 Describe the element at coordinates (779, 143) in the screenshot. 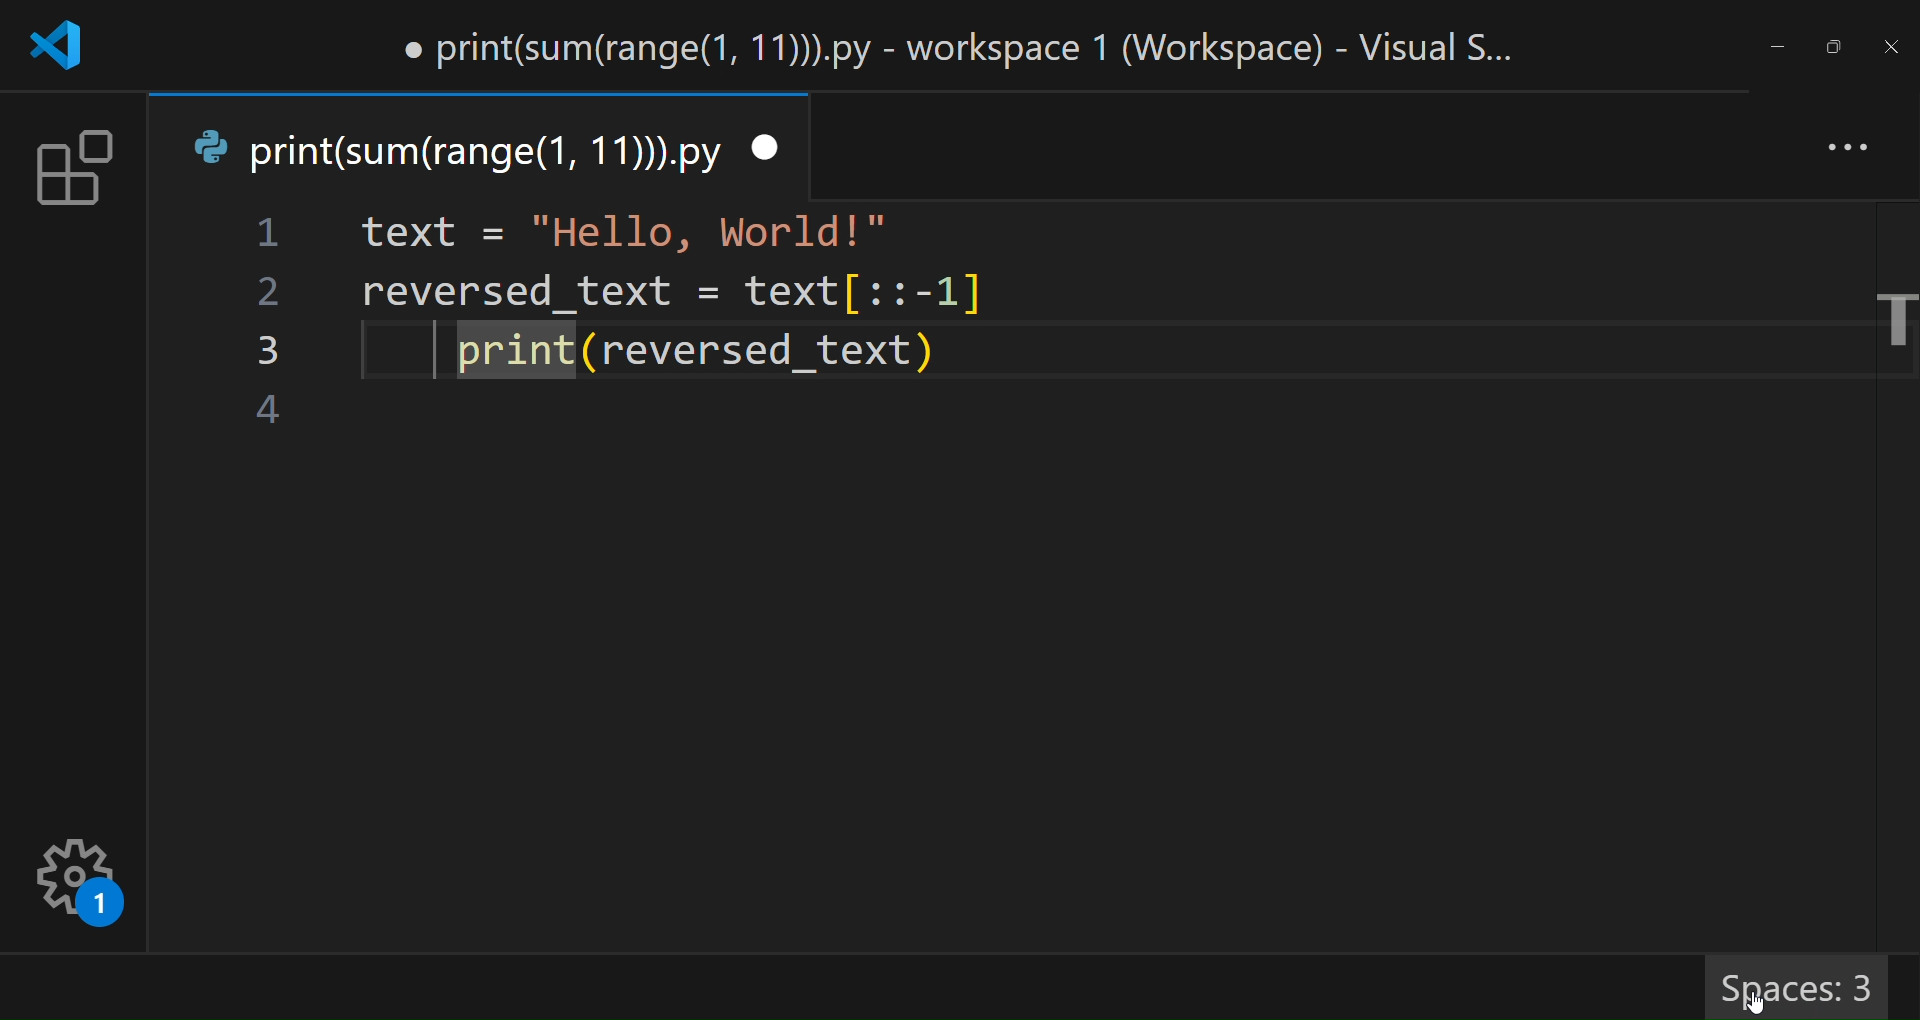

I see `close tab` at that location.